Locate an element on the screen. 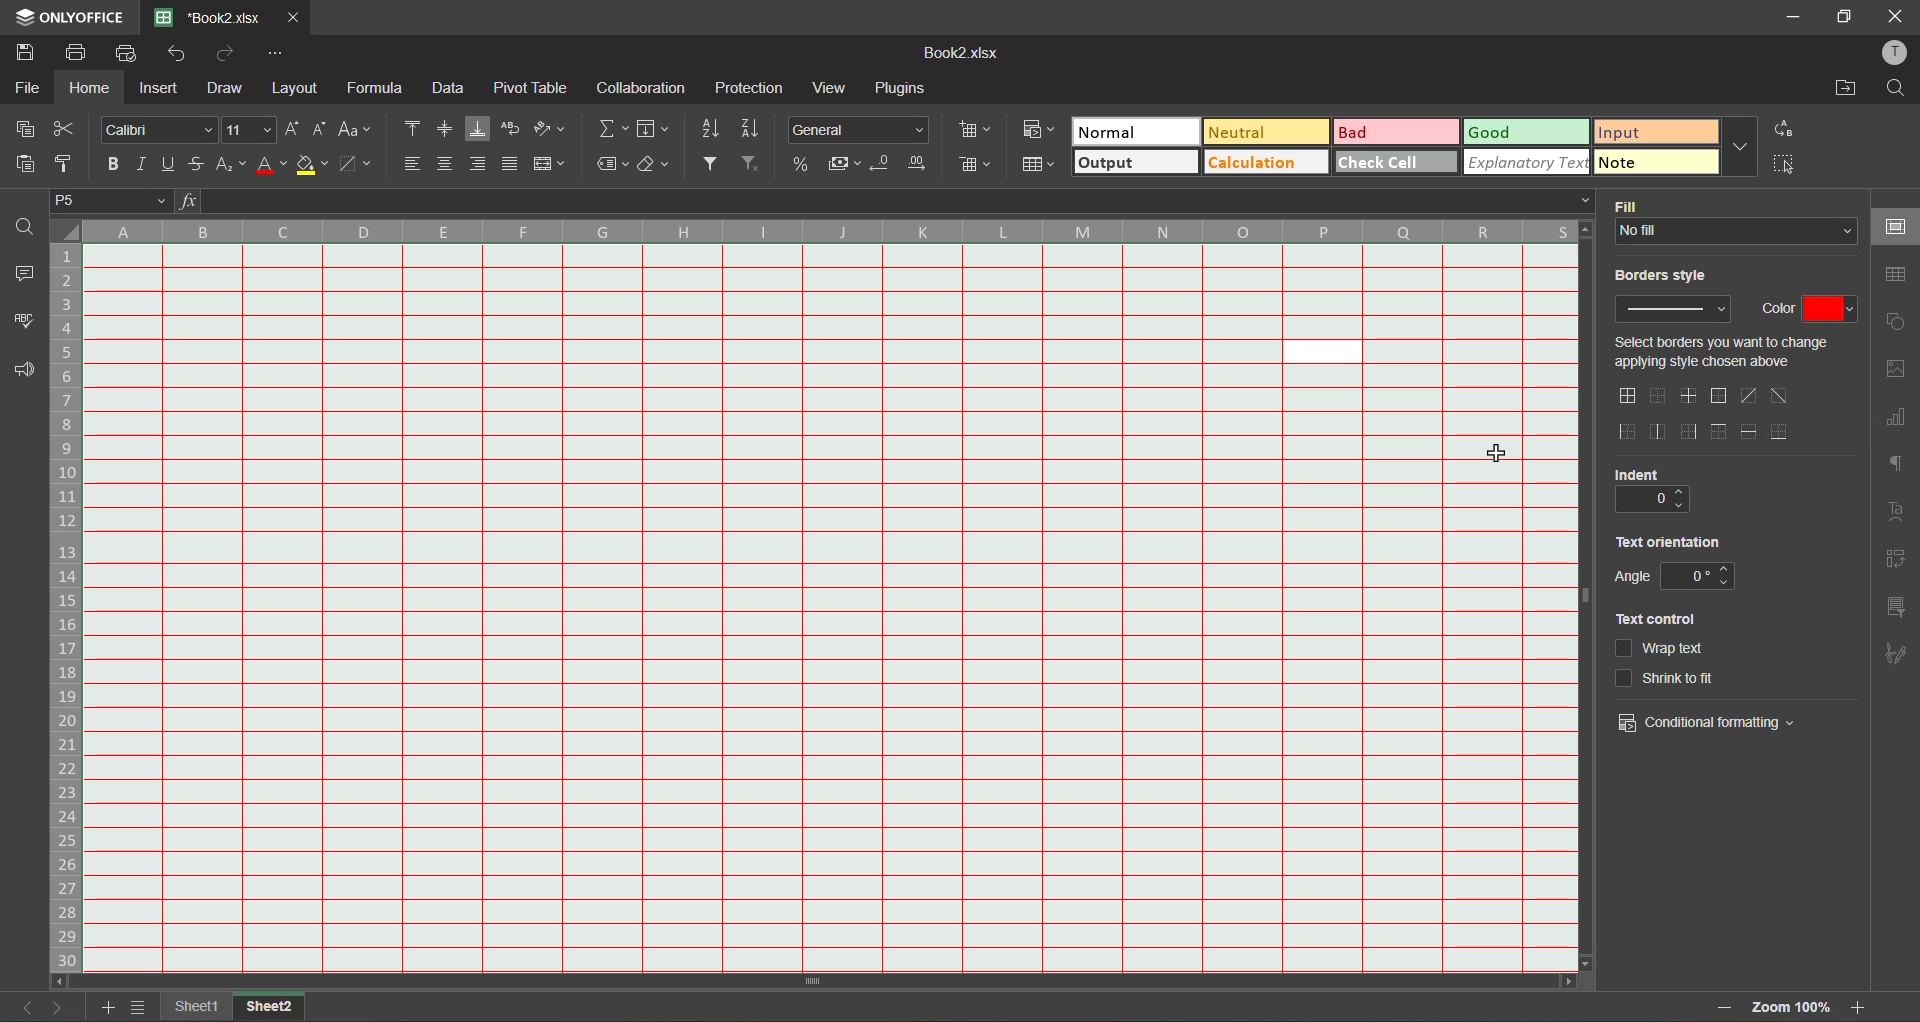 The height and width of the screenshot is (1022, 1920). strikethrough is located at coordinates (200, 161).